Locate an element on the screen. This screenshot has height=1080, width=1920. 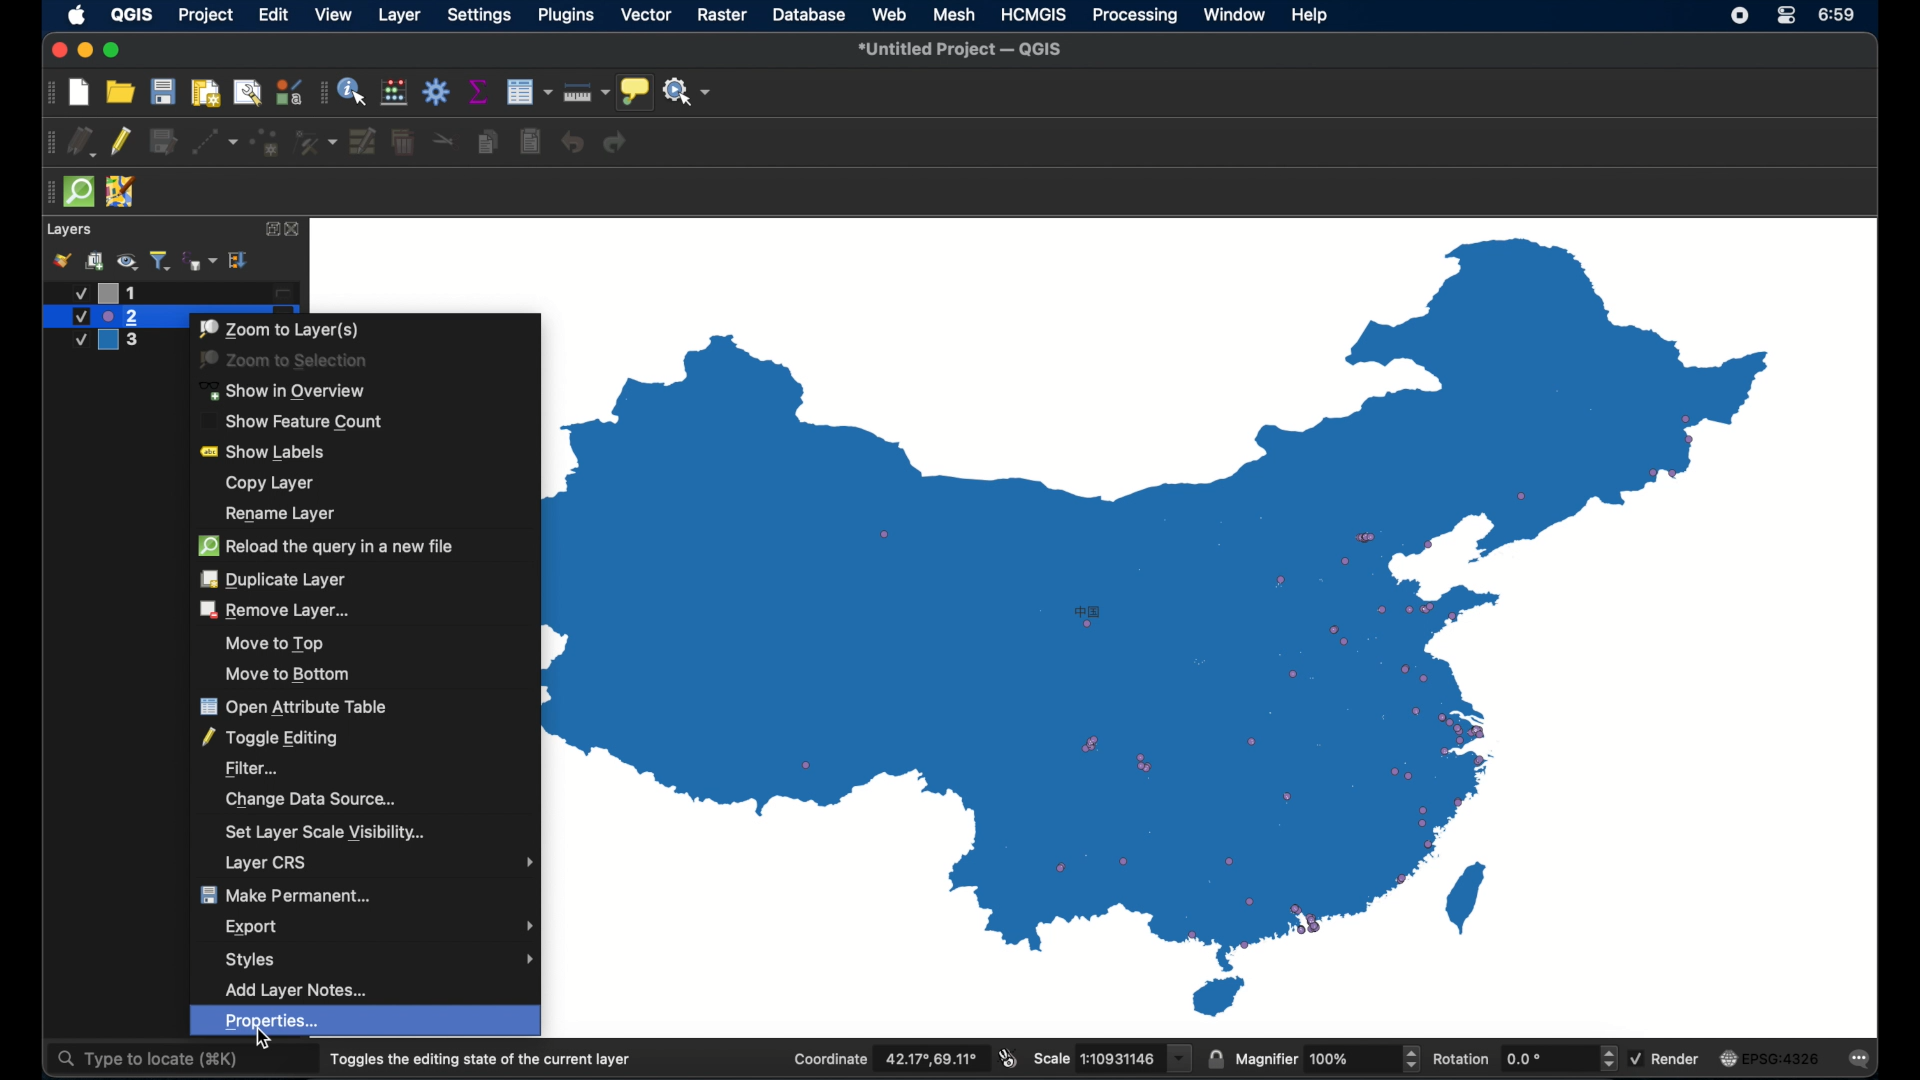
layer 1 is located at coordinates (180, 293).